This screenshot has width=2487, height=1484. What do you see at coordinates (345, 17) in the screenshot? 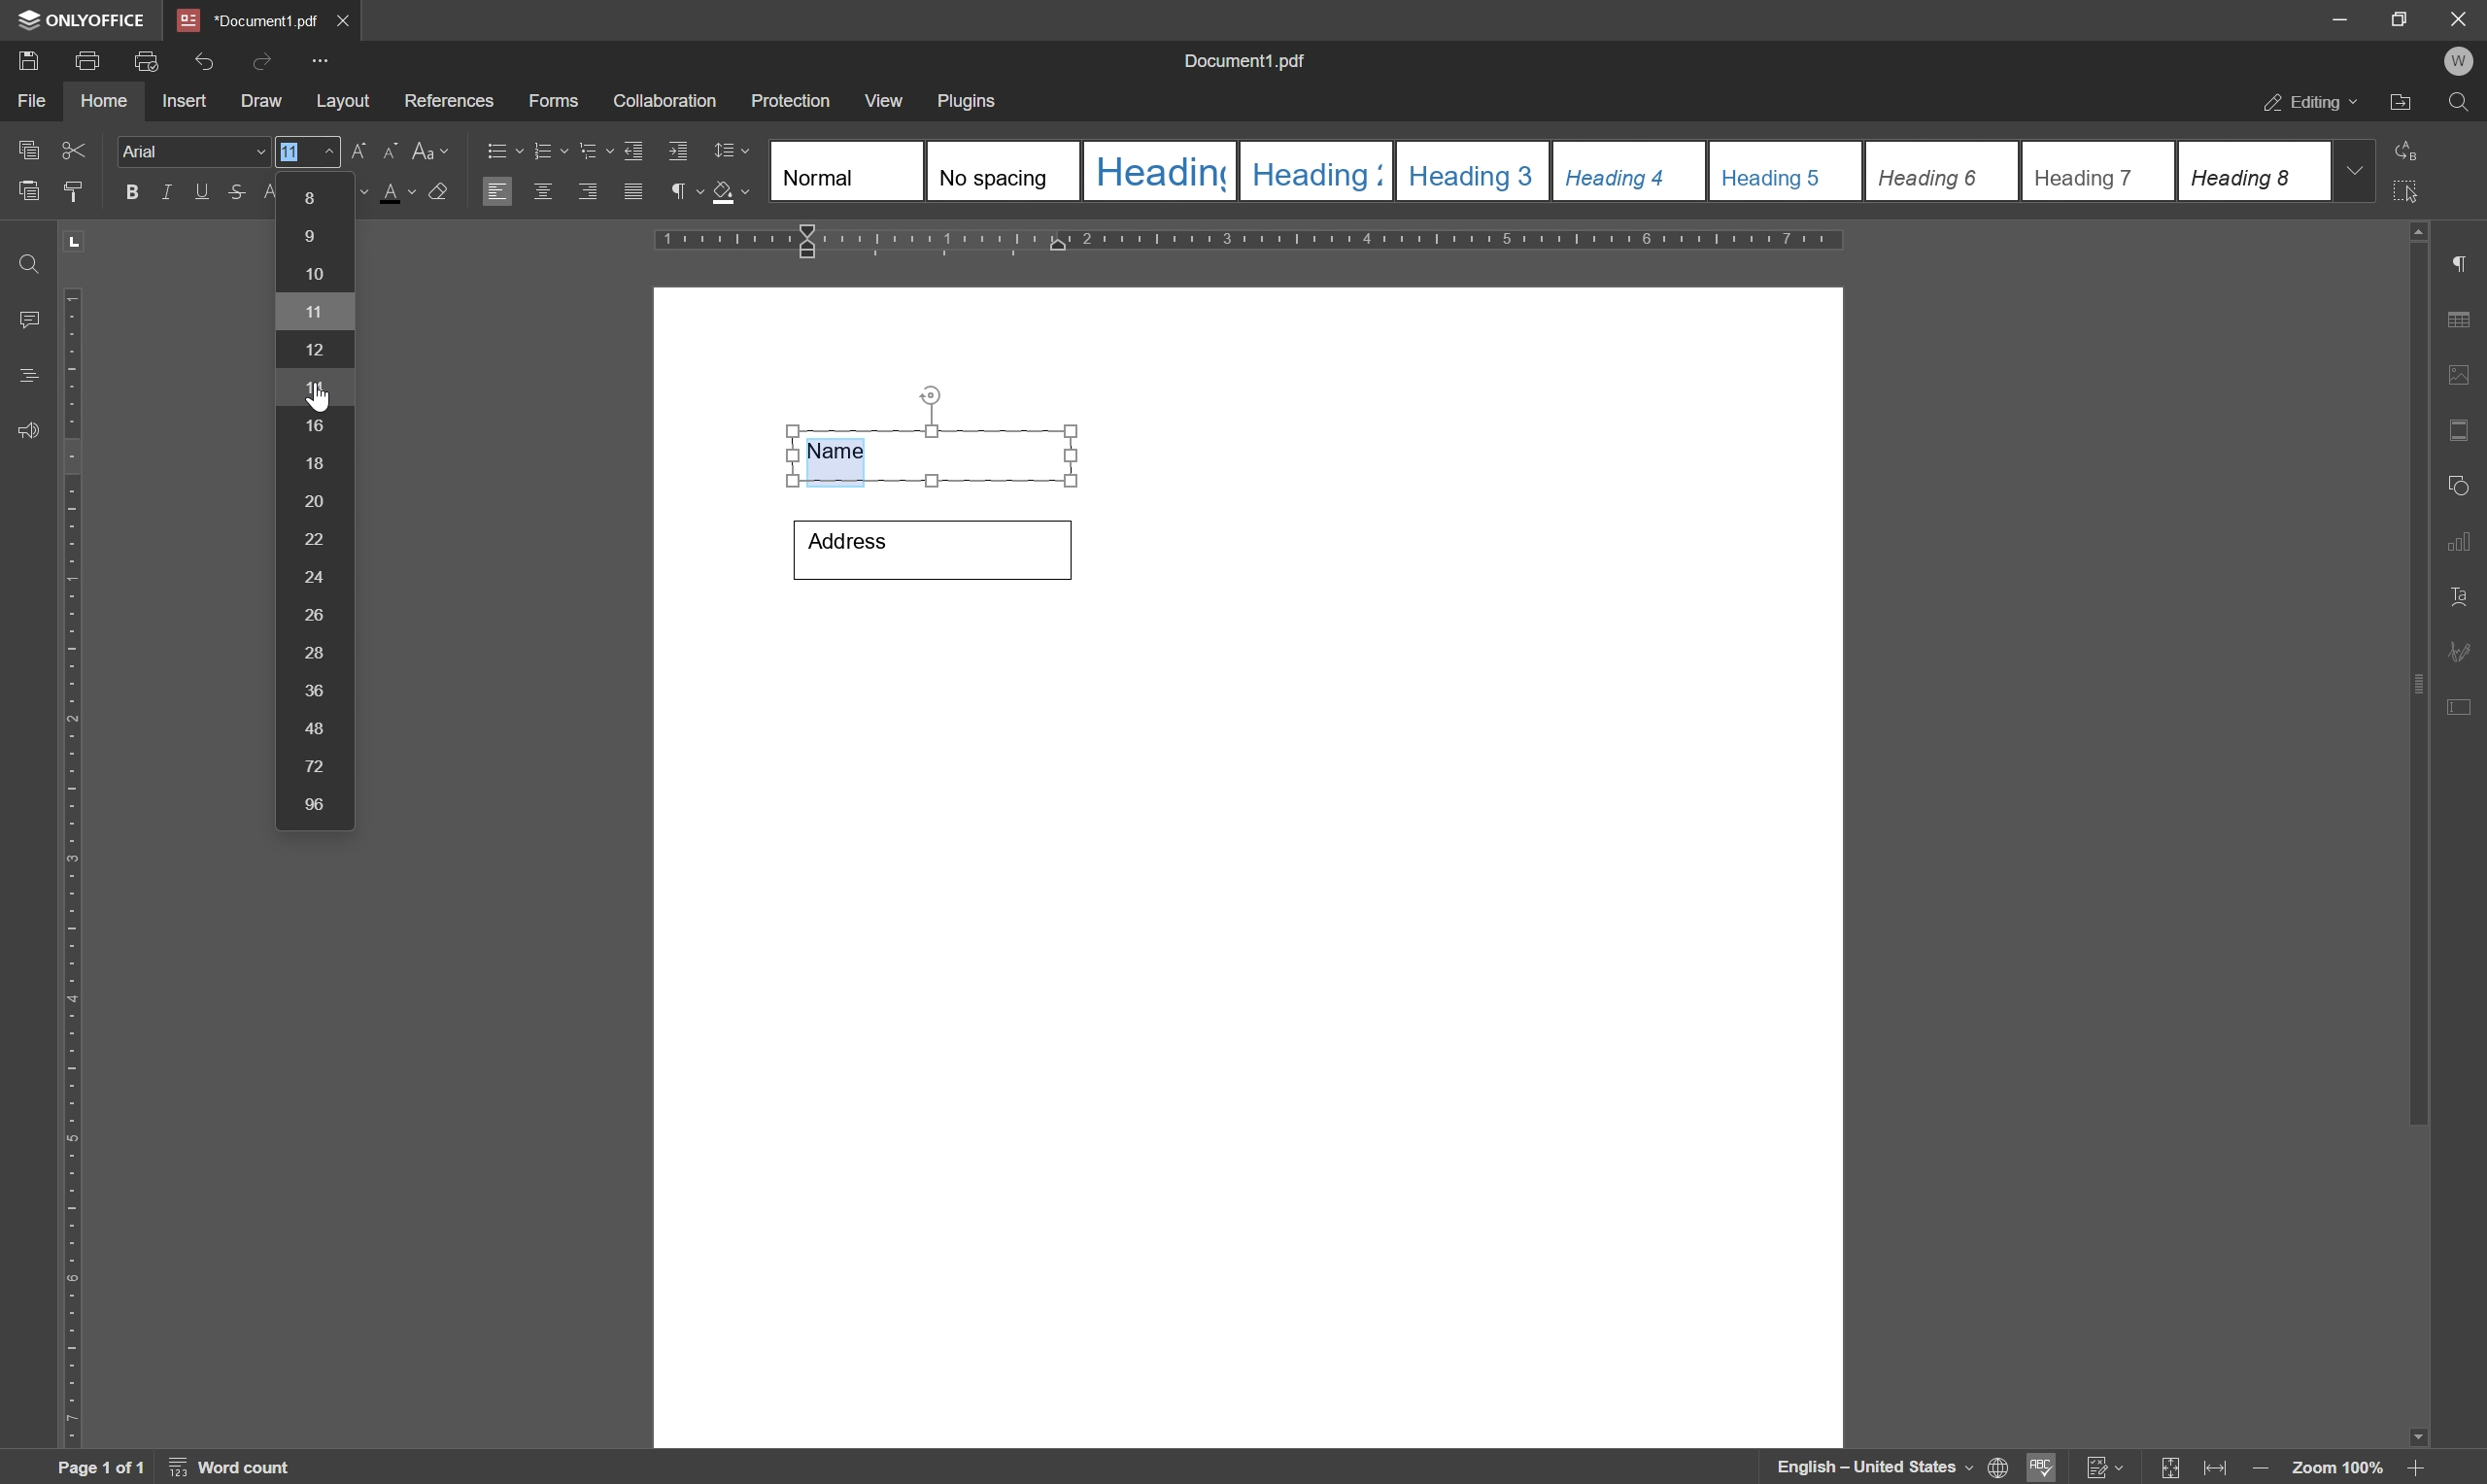
I see `close` at bounding box center [345, 17].